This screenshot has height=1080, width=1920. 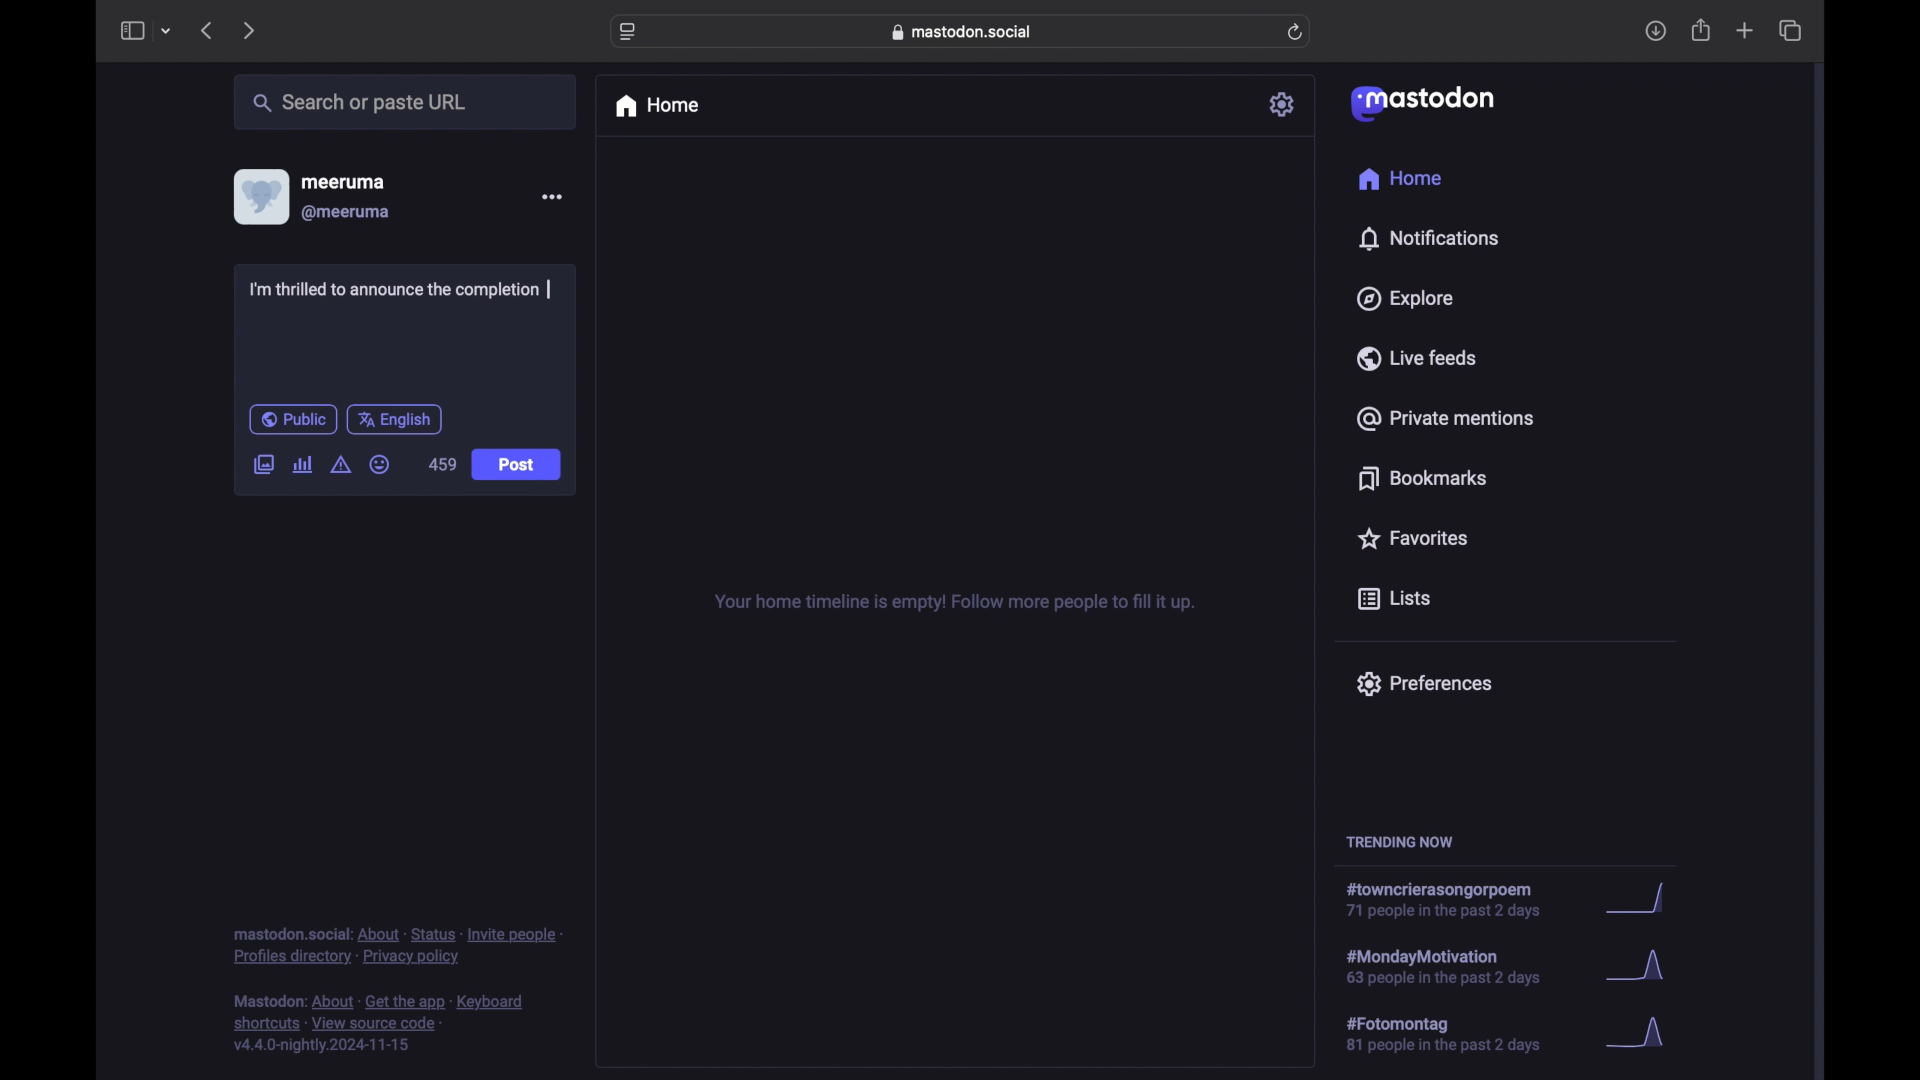 I want to click on bookmarks, so click(x=1426, y=478).